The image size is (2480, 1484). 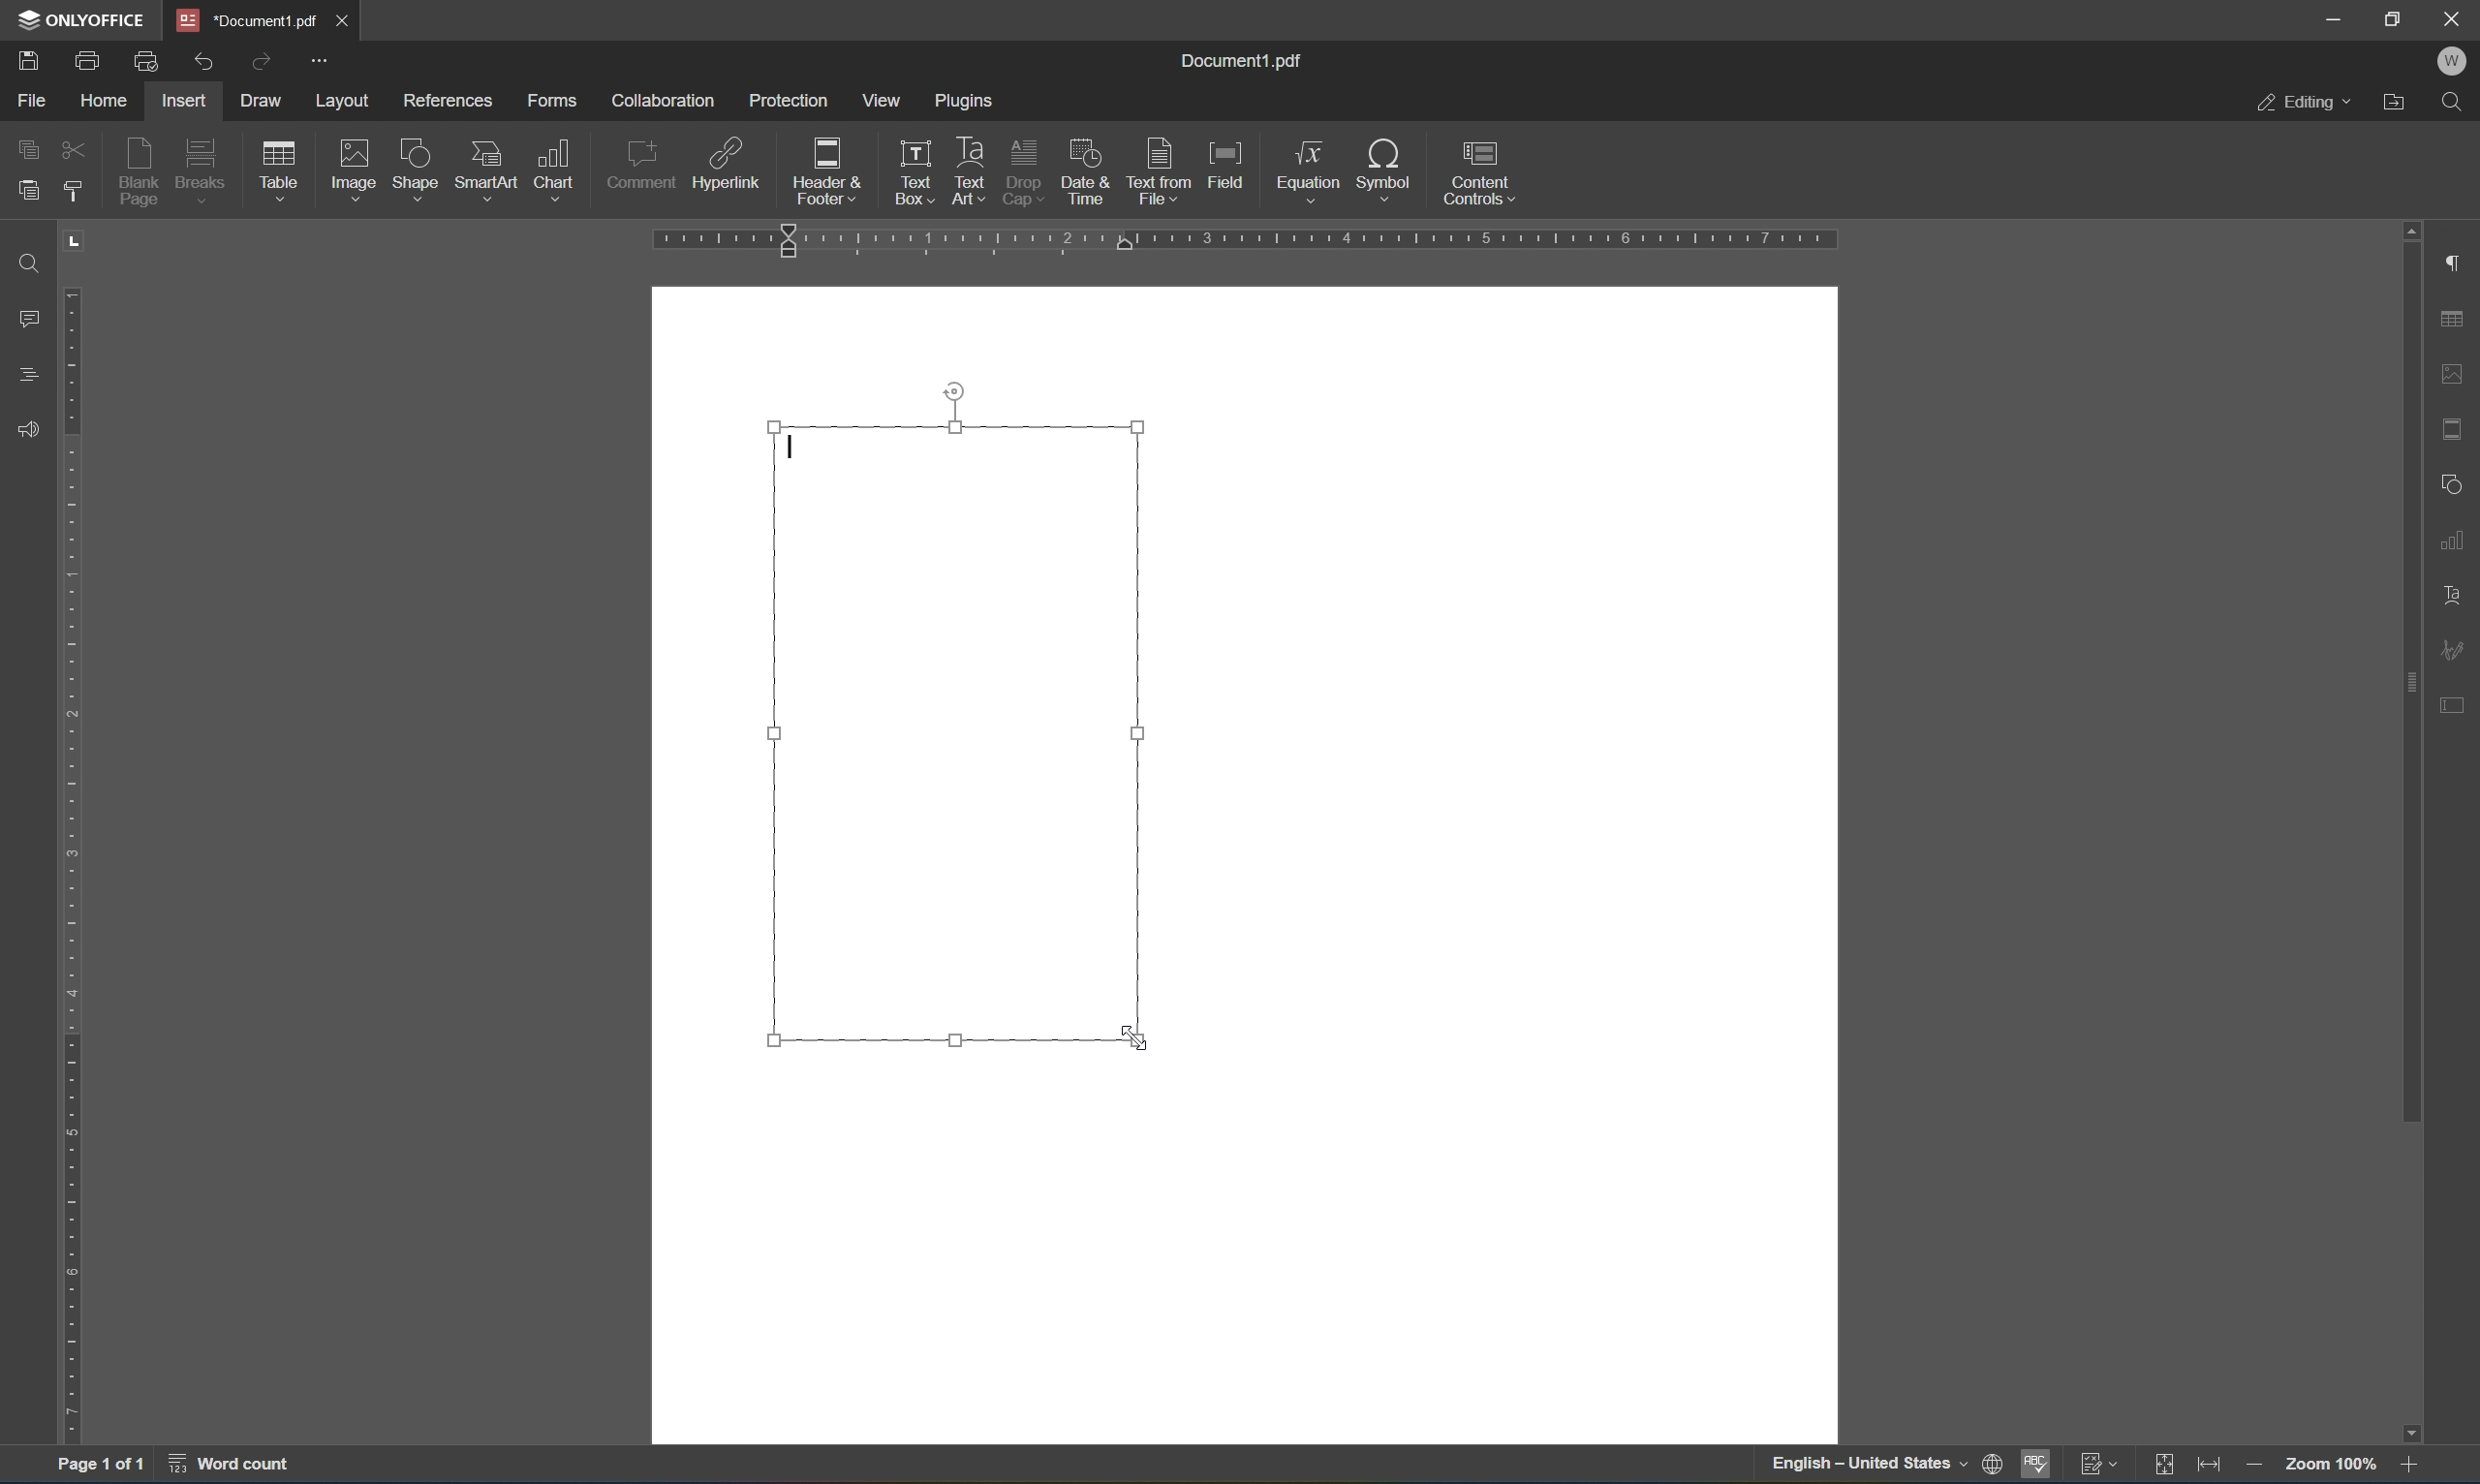 I want to click on comment, so click(x=641, y=169).